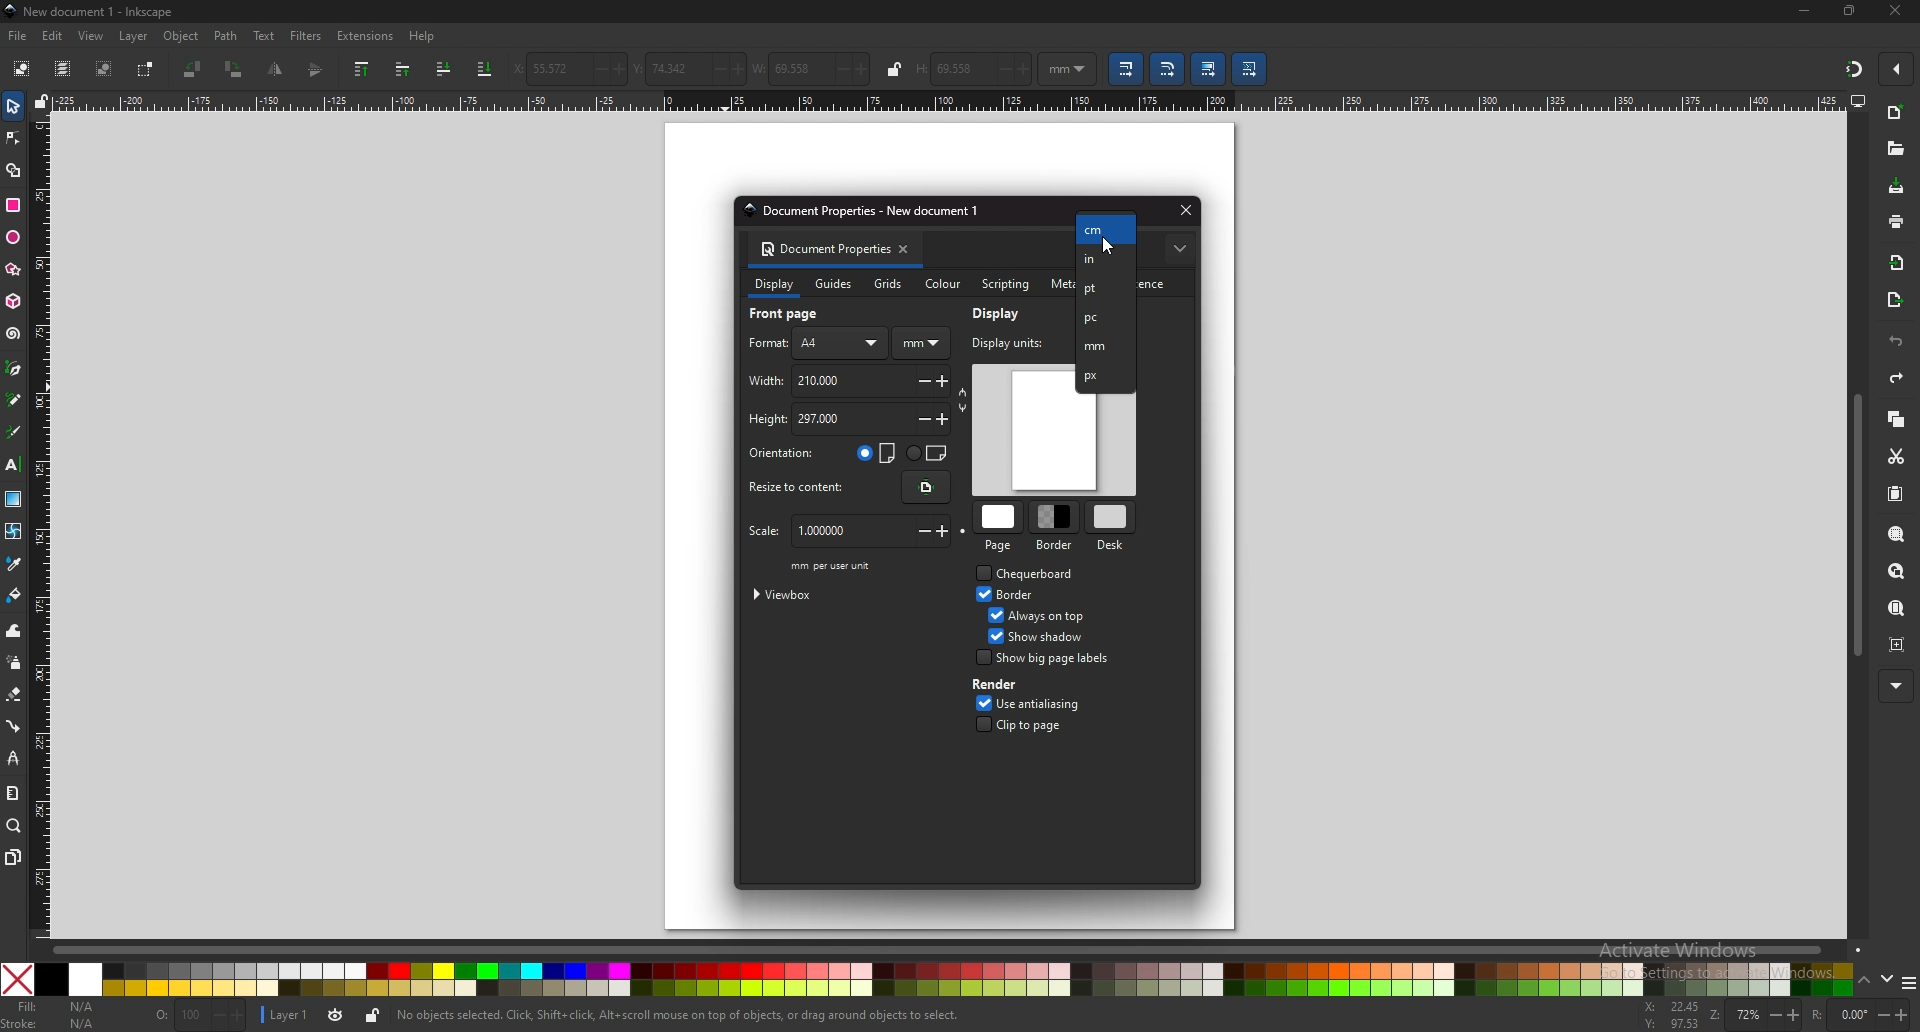 The image size is (1920, 1032). I want to click on Checkbox, so click(981, 658).